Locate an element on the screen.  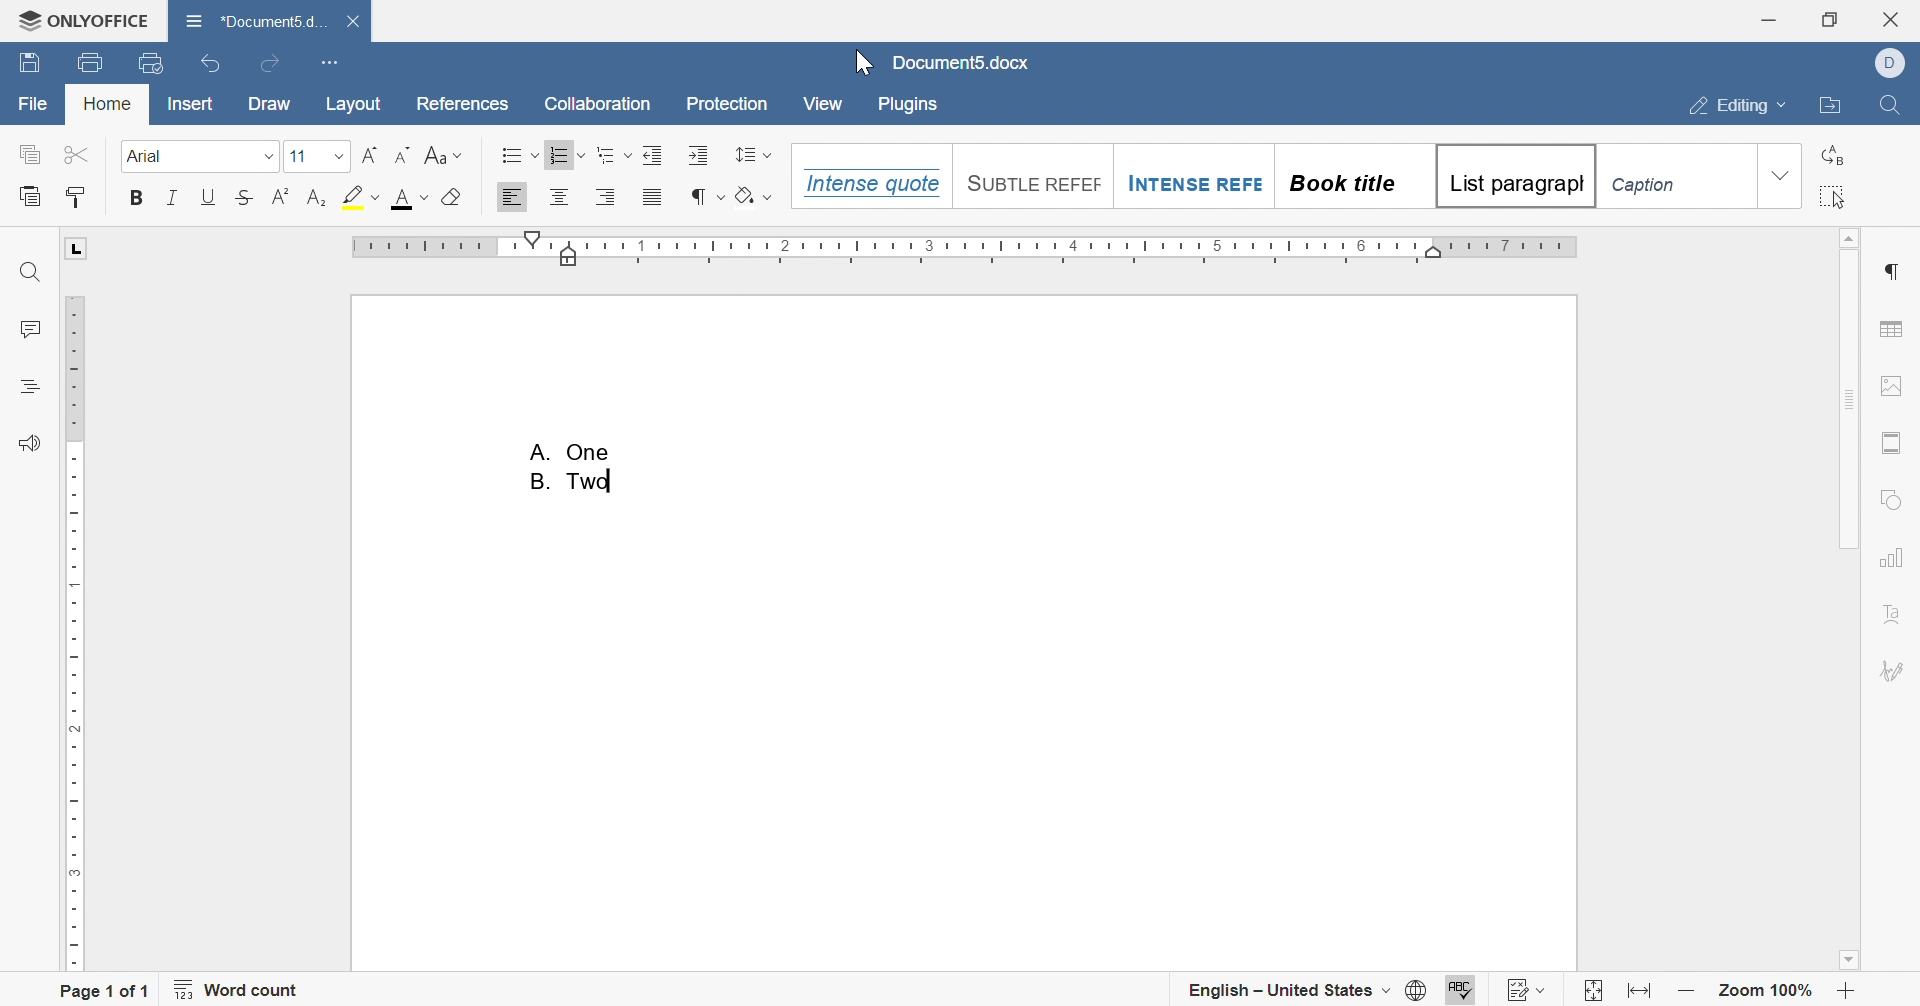
plugins is located at coordinates (906, 105).